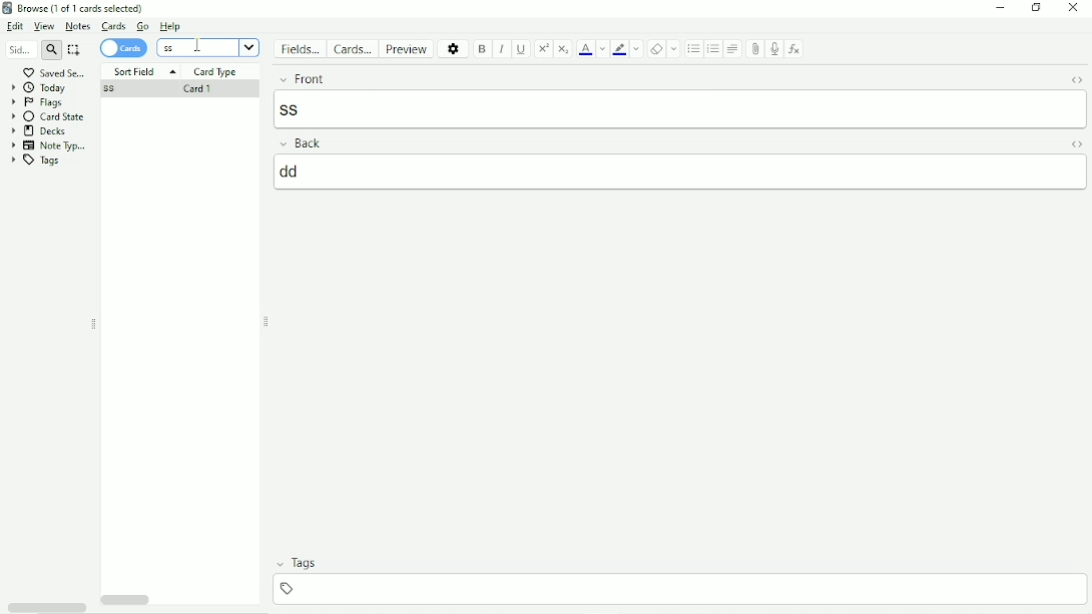 The width and height of the screenshot is (1092, 614). What do you see at coordinates (692, 49) in the screenshot?
I see `Unordered list` at bounding box center [692, 49].